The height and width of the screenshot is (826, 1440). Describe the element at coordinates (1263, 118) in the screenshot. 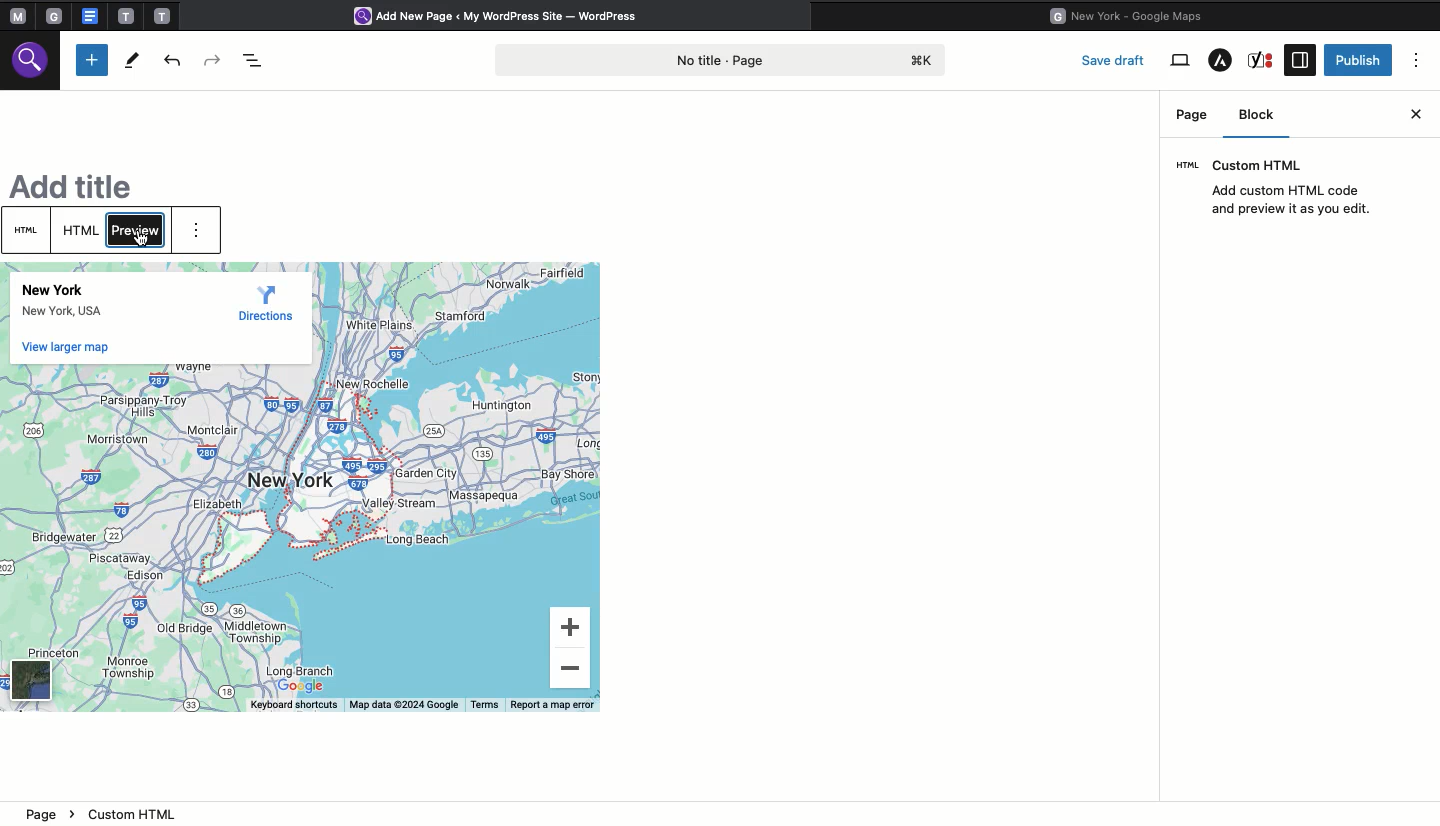

I see `Block` at that location.